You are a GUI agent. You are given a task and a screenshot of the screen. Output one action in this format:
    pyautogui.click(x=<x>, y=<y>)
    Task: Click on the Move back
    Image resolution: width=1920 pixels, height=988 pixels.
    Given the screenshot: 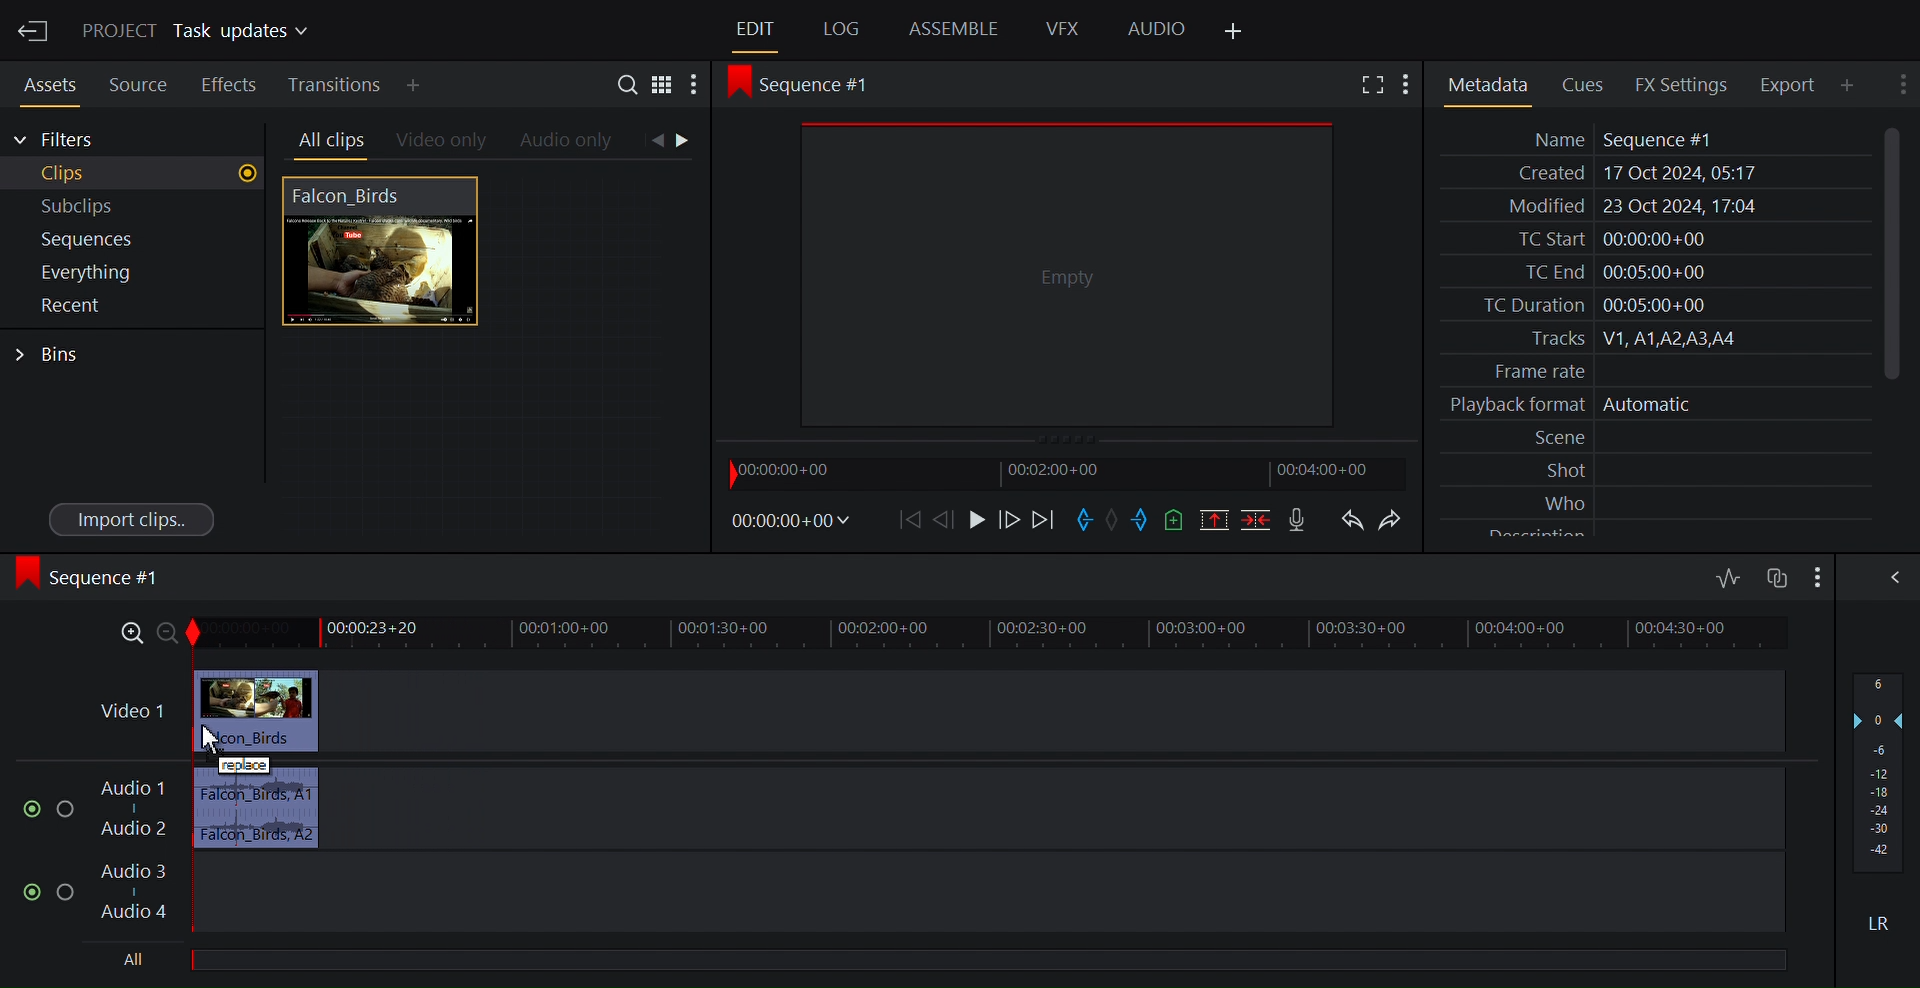 What is the action you would take?
    pyautogui.click(x=913, y=520)
    